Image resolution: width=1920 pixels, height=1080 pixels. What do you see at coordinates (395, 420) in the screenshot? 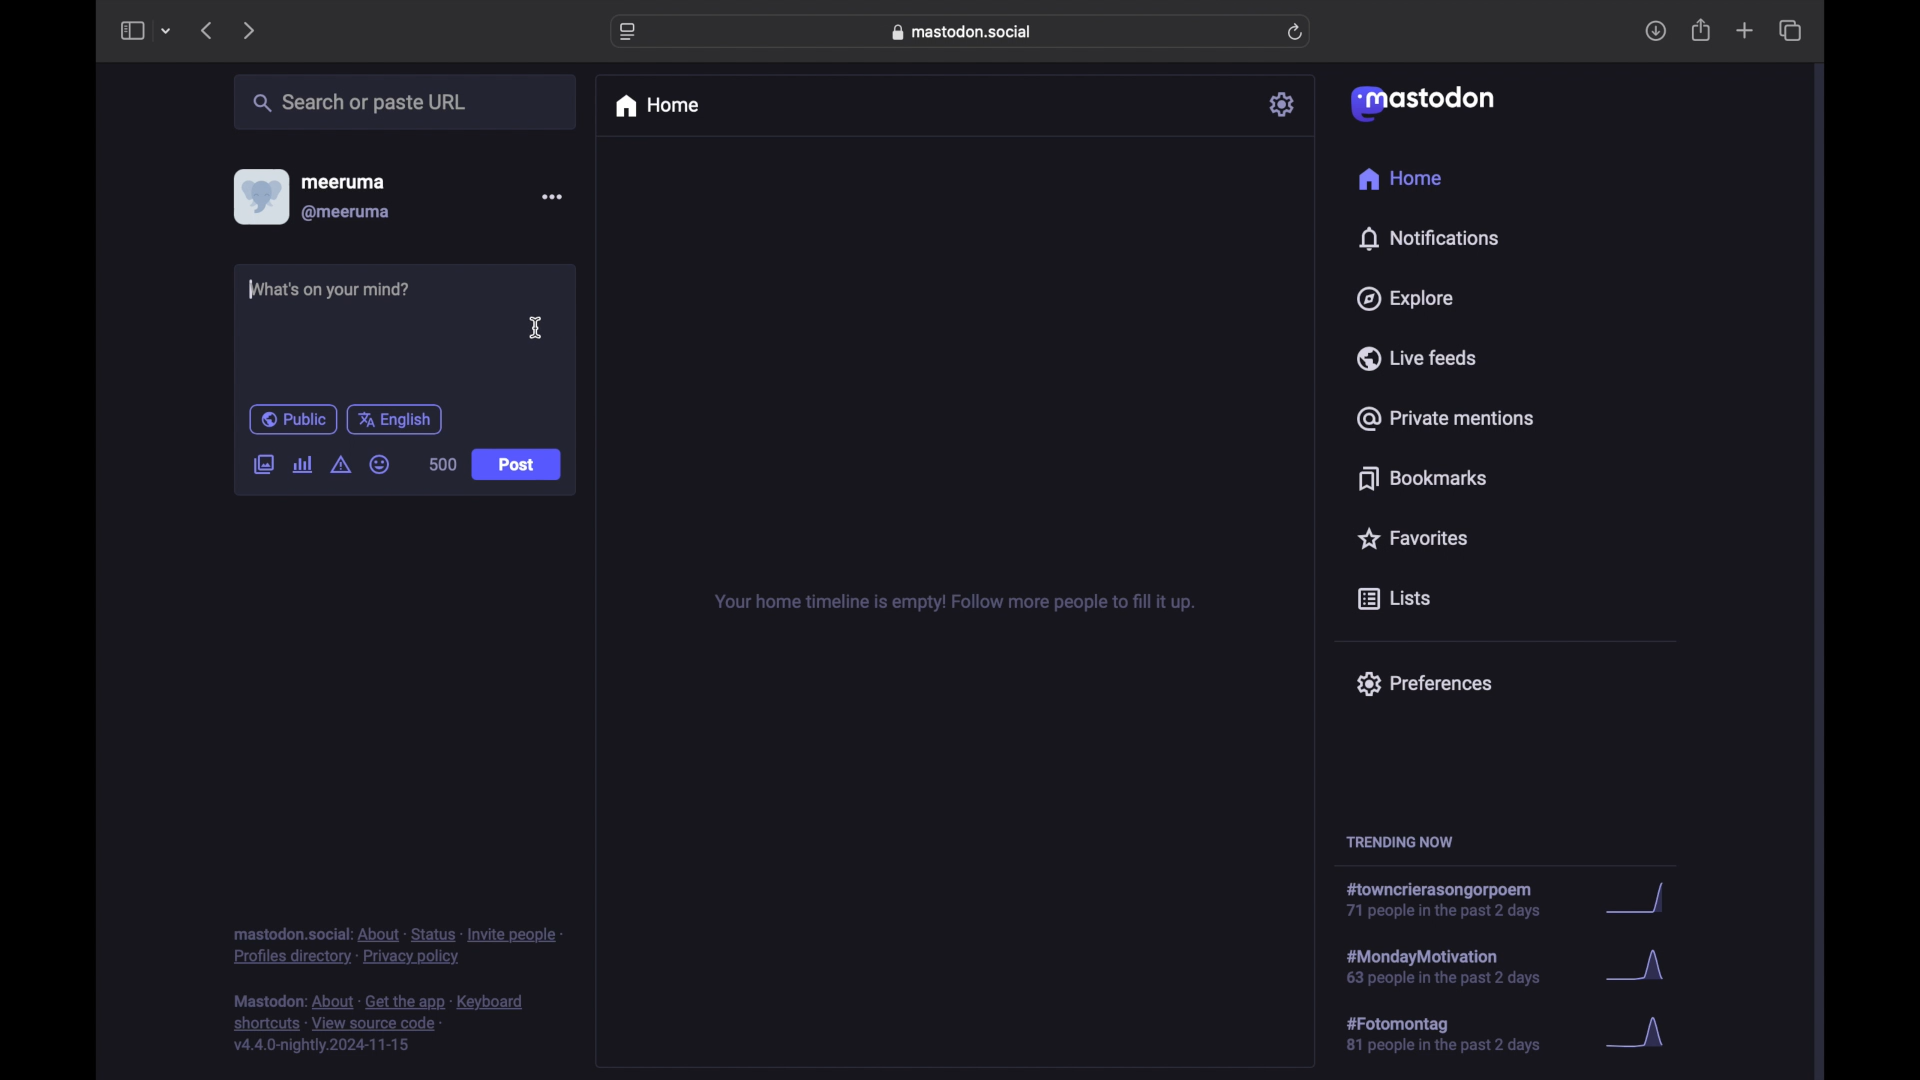
I see `english` at bounding box center [395, 420].